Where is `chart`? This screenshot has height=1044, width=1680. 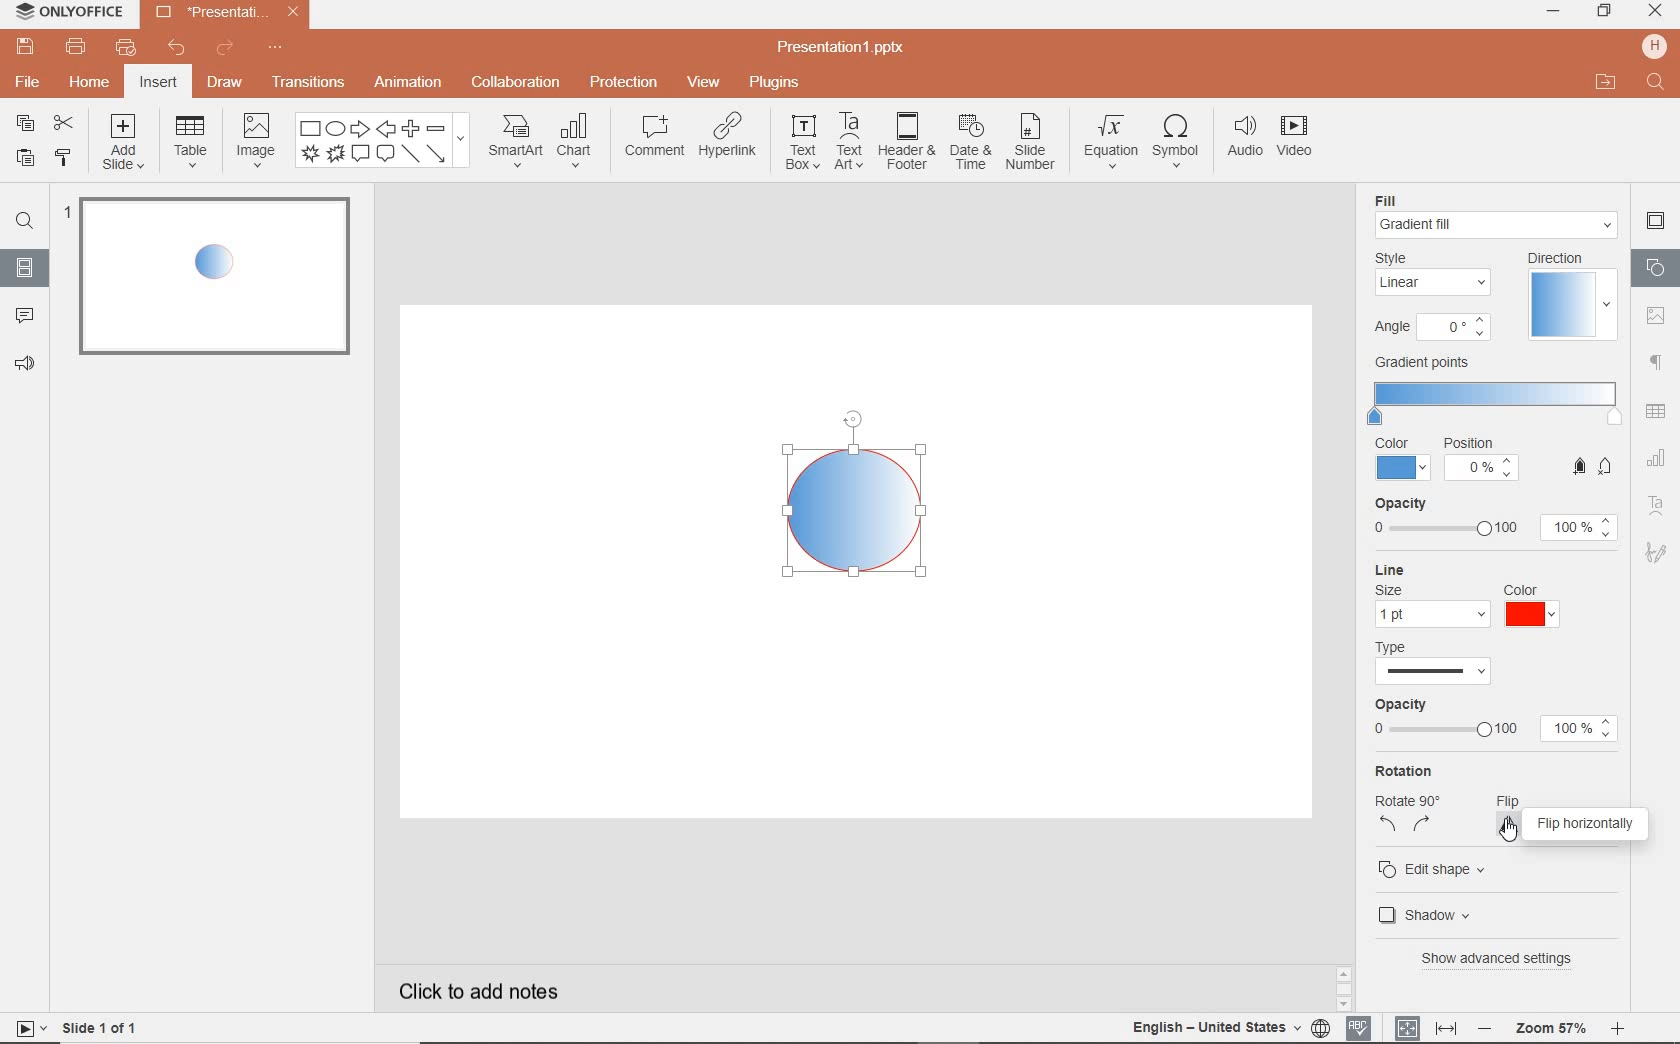 chart is located at coordinates (1661, 462).